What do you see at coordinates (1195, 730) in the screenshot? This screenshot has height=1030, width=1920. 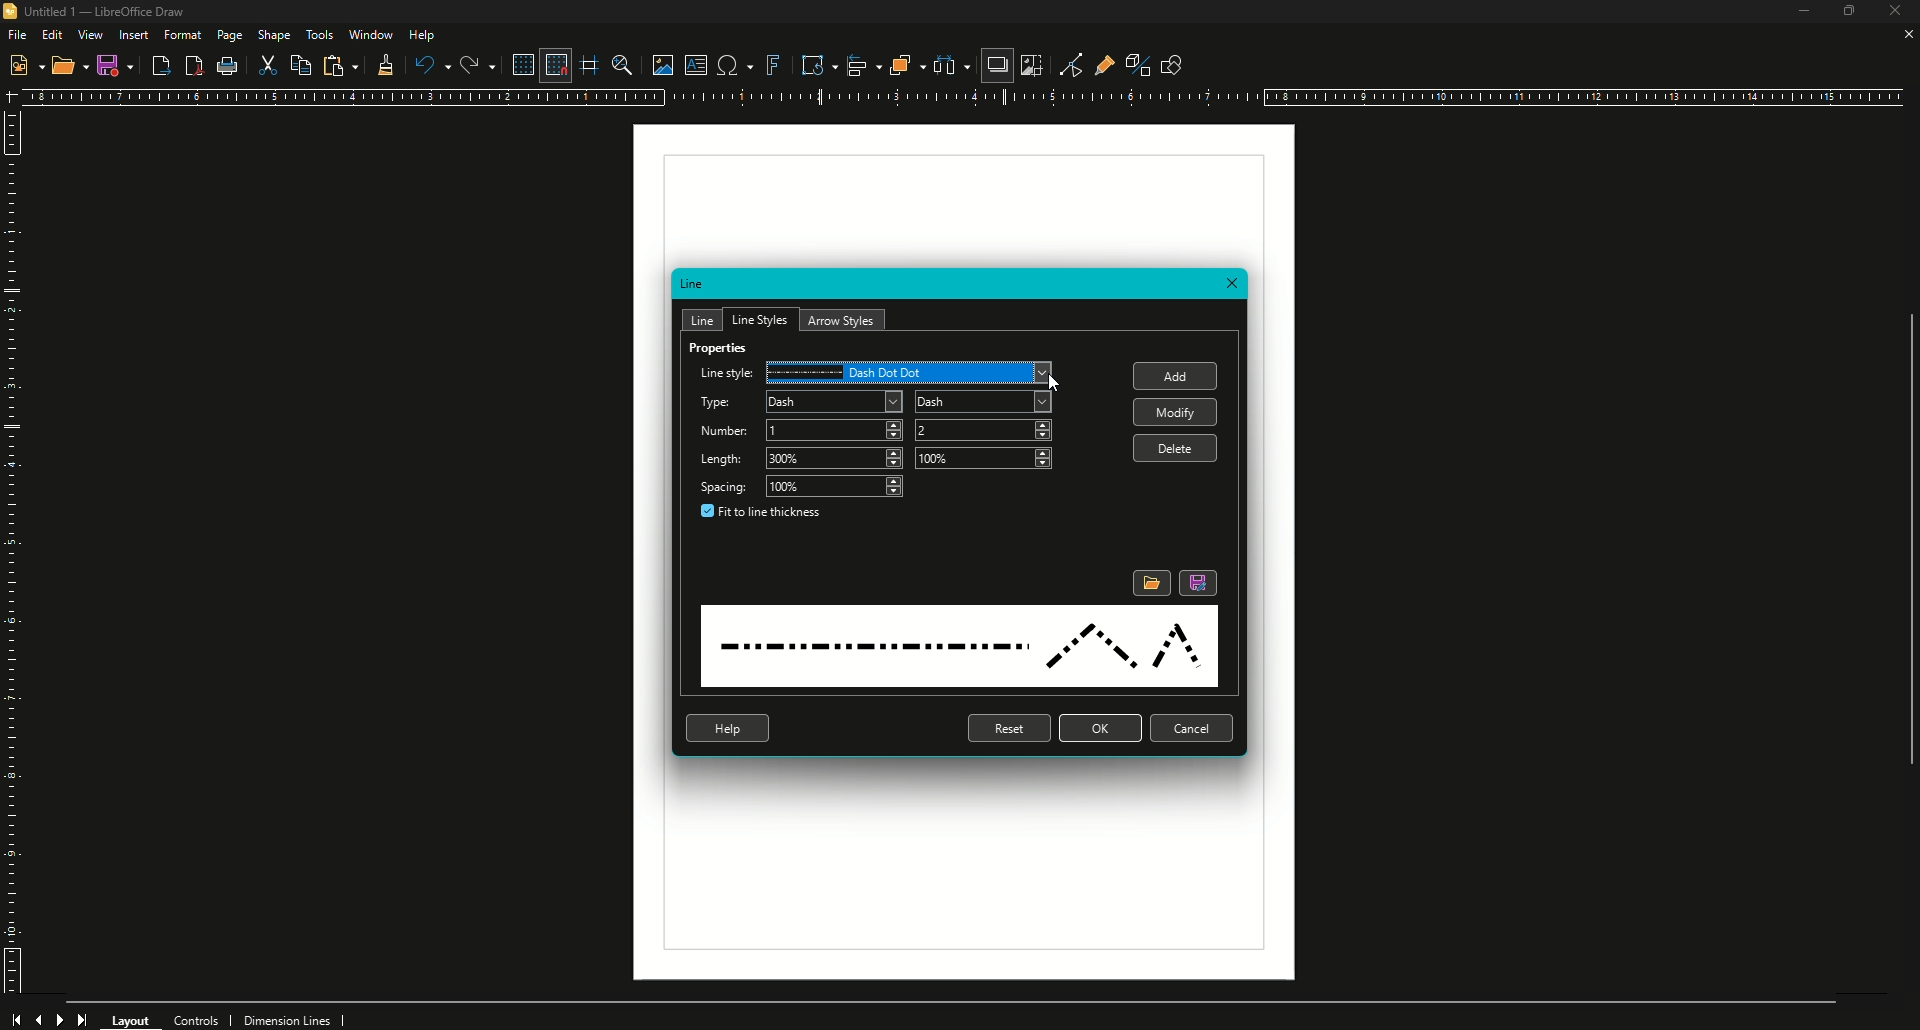 I see `Cancel` at bounding box center [1195, 730].